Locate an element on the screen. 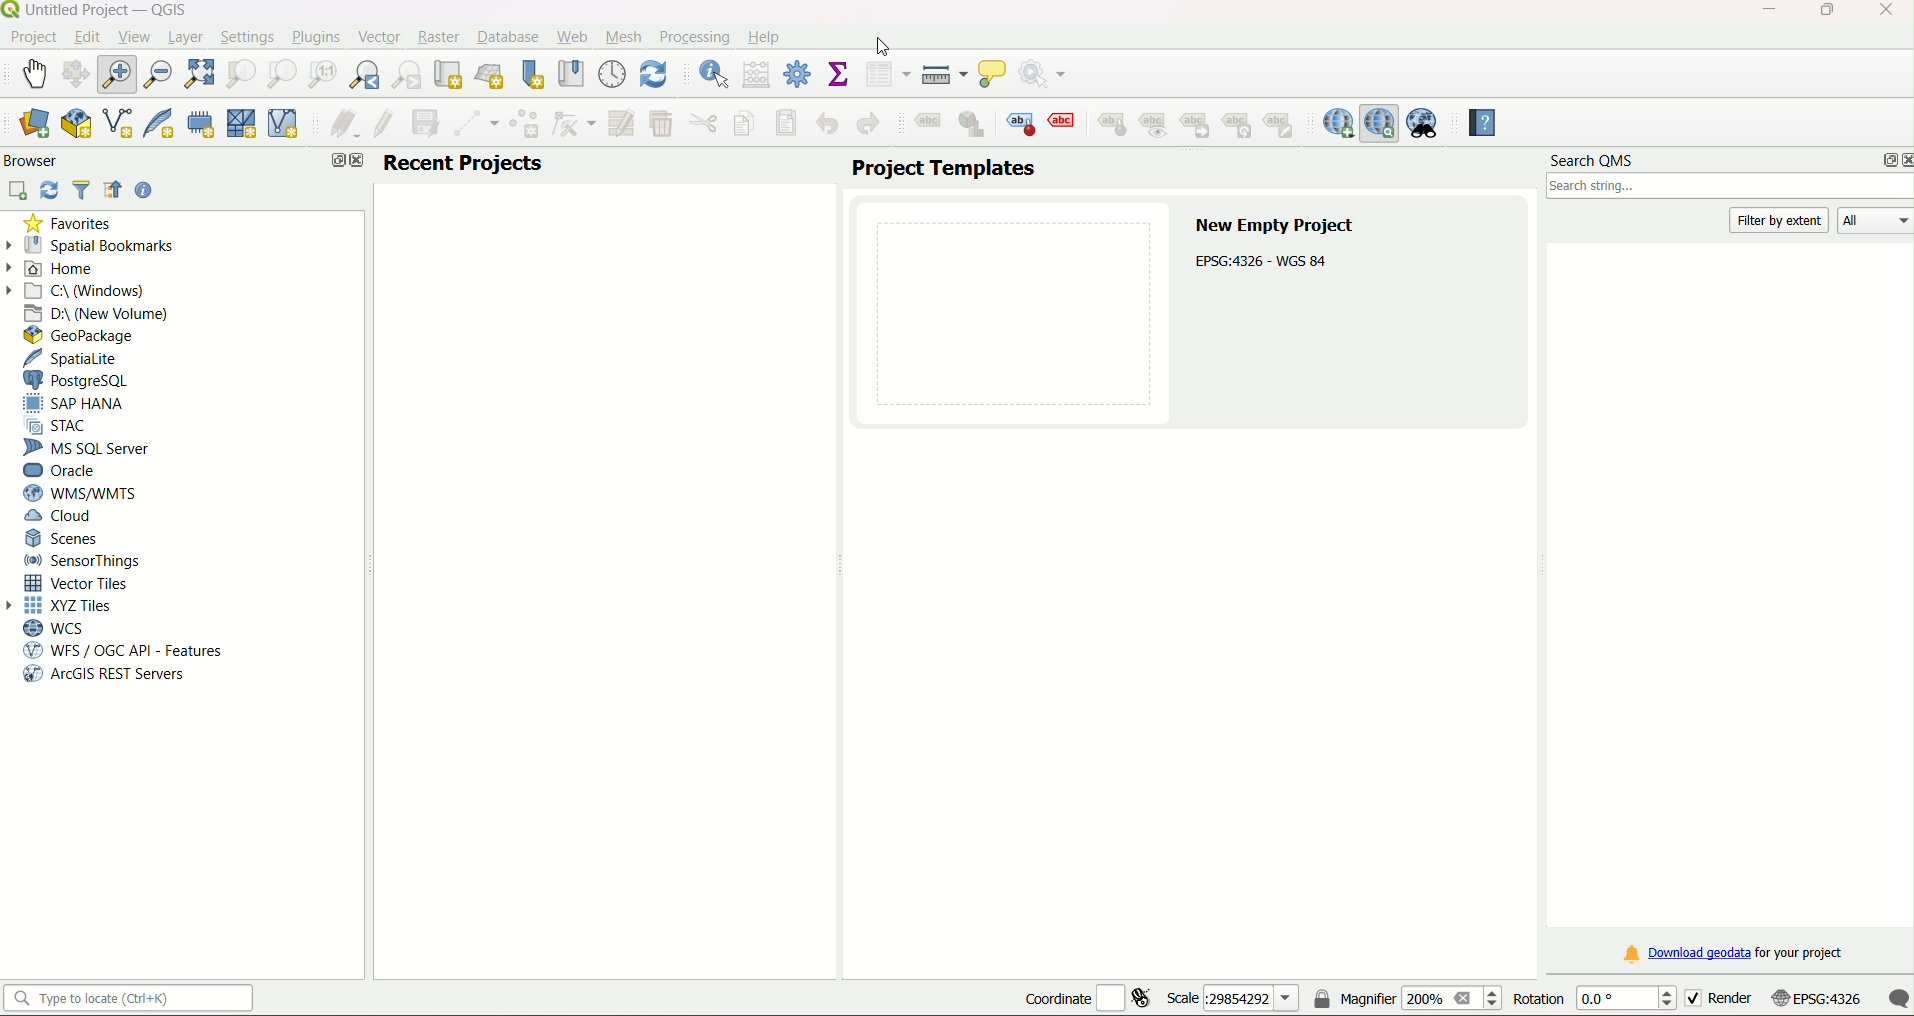 This screenshot has width=1914, height=1016. Geo Package is located at coordinates (88, 335).